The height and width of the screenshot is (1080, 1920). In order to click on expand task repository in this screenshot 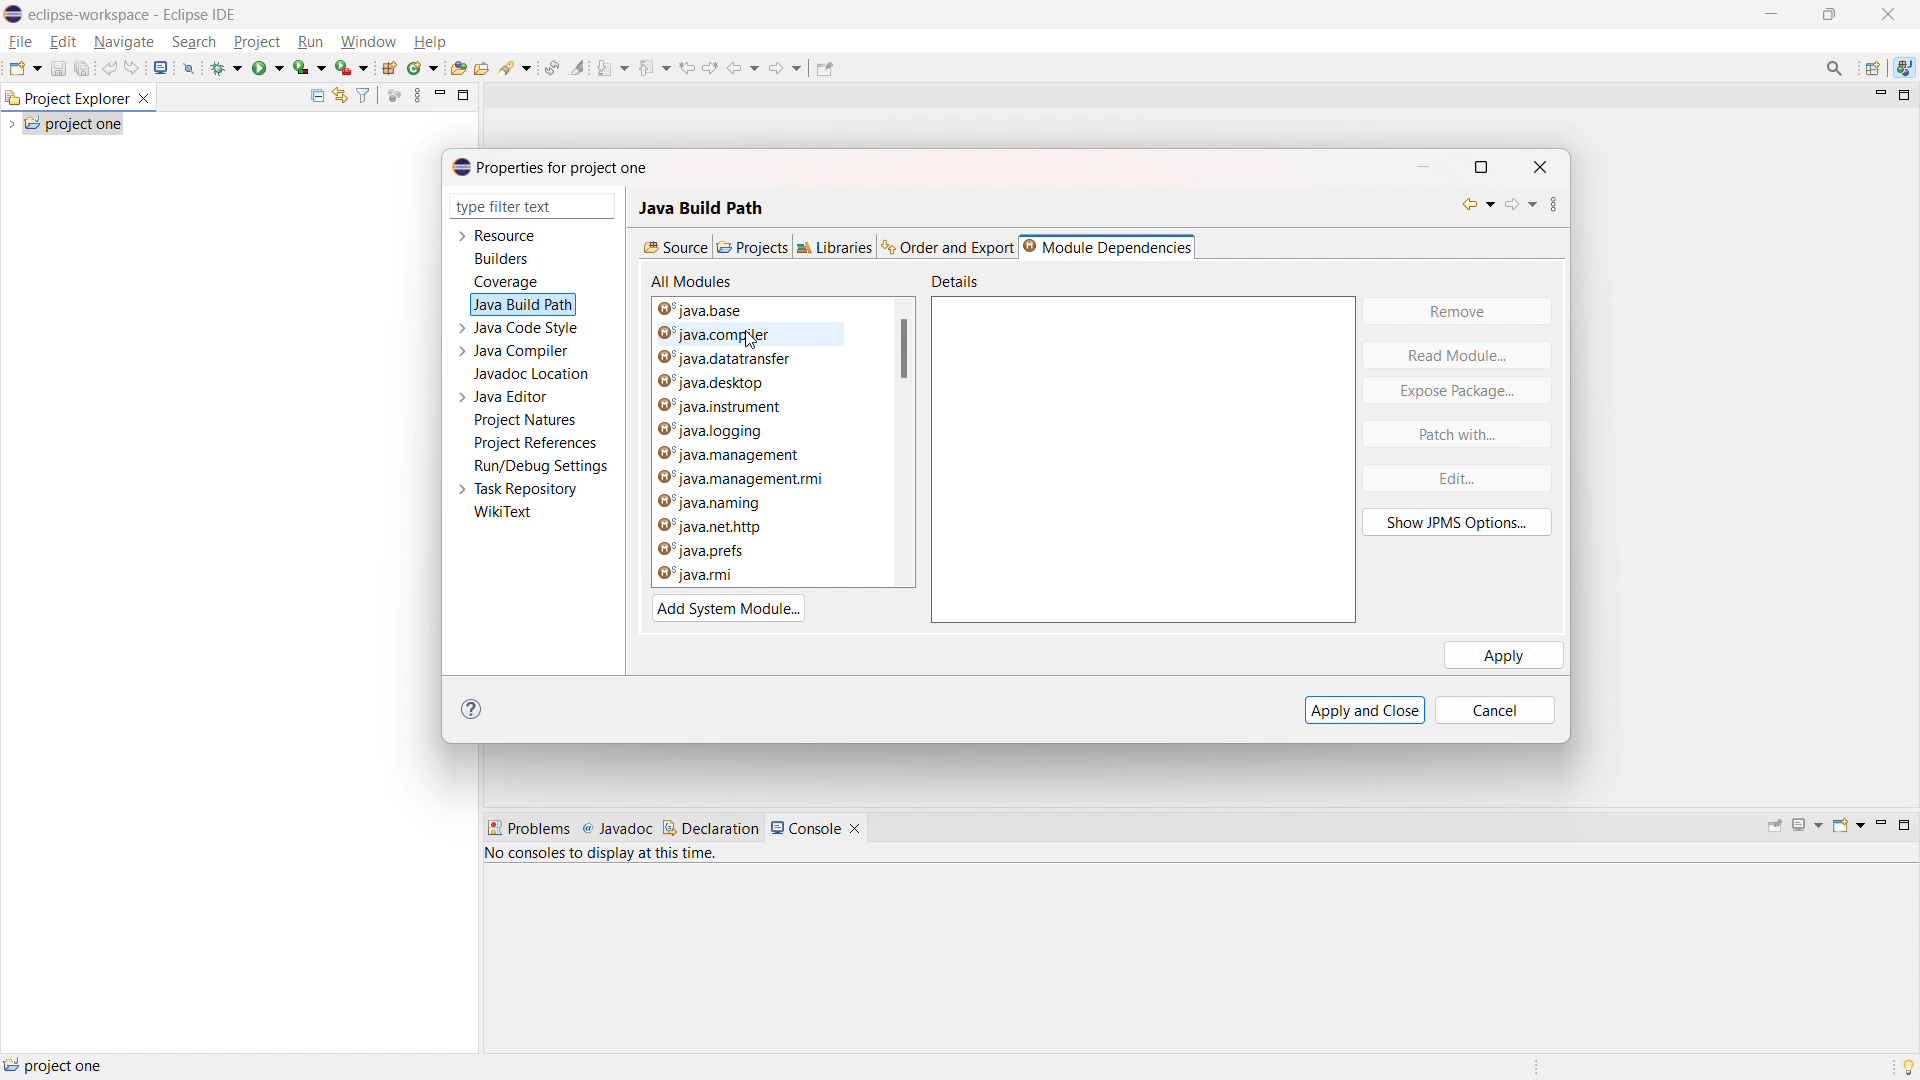, I will do `click(460, 491)`.